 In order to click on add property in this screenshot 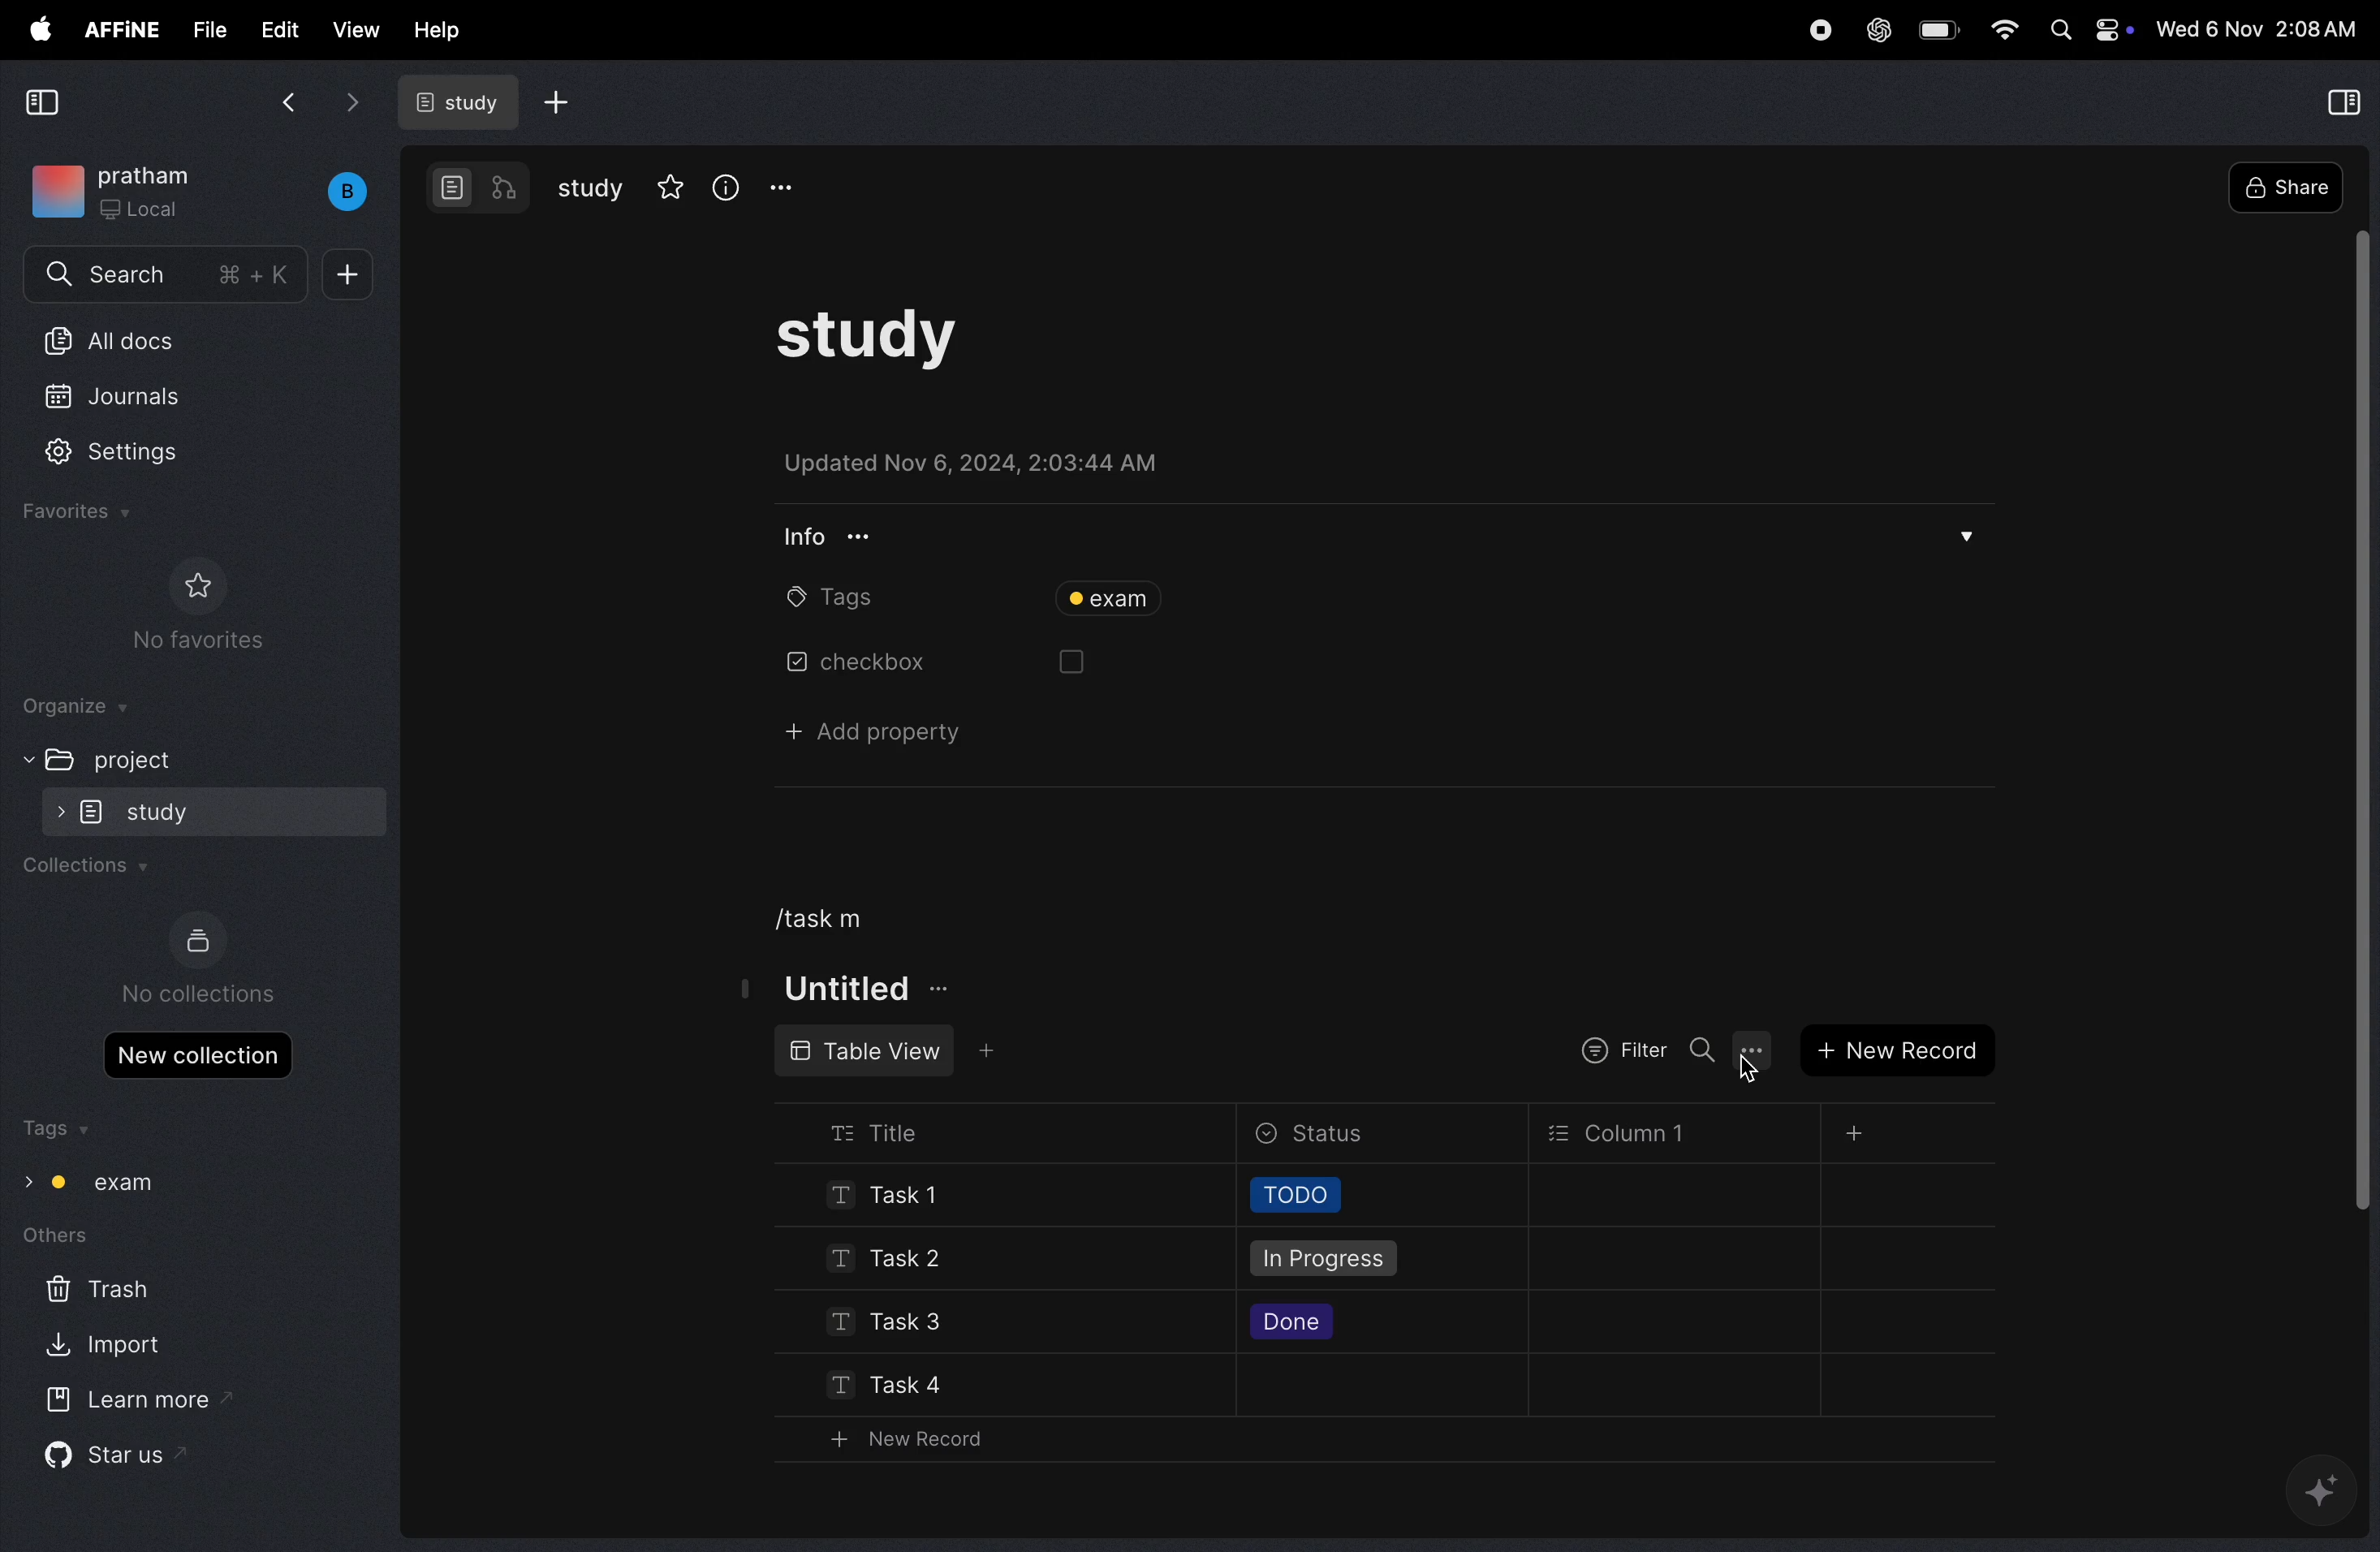, I will do `click(844, 733)`.